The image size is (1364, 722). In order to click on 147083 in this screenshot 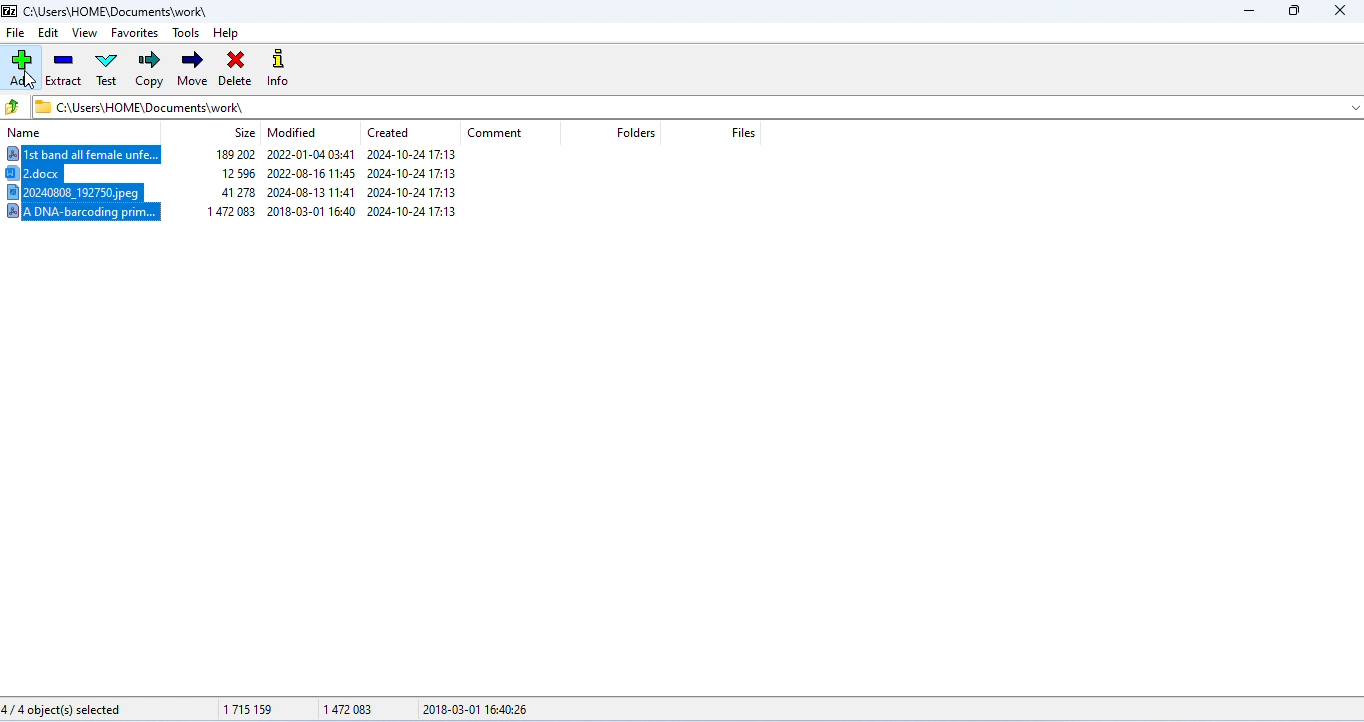, I will do `click(346, 706)`.